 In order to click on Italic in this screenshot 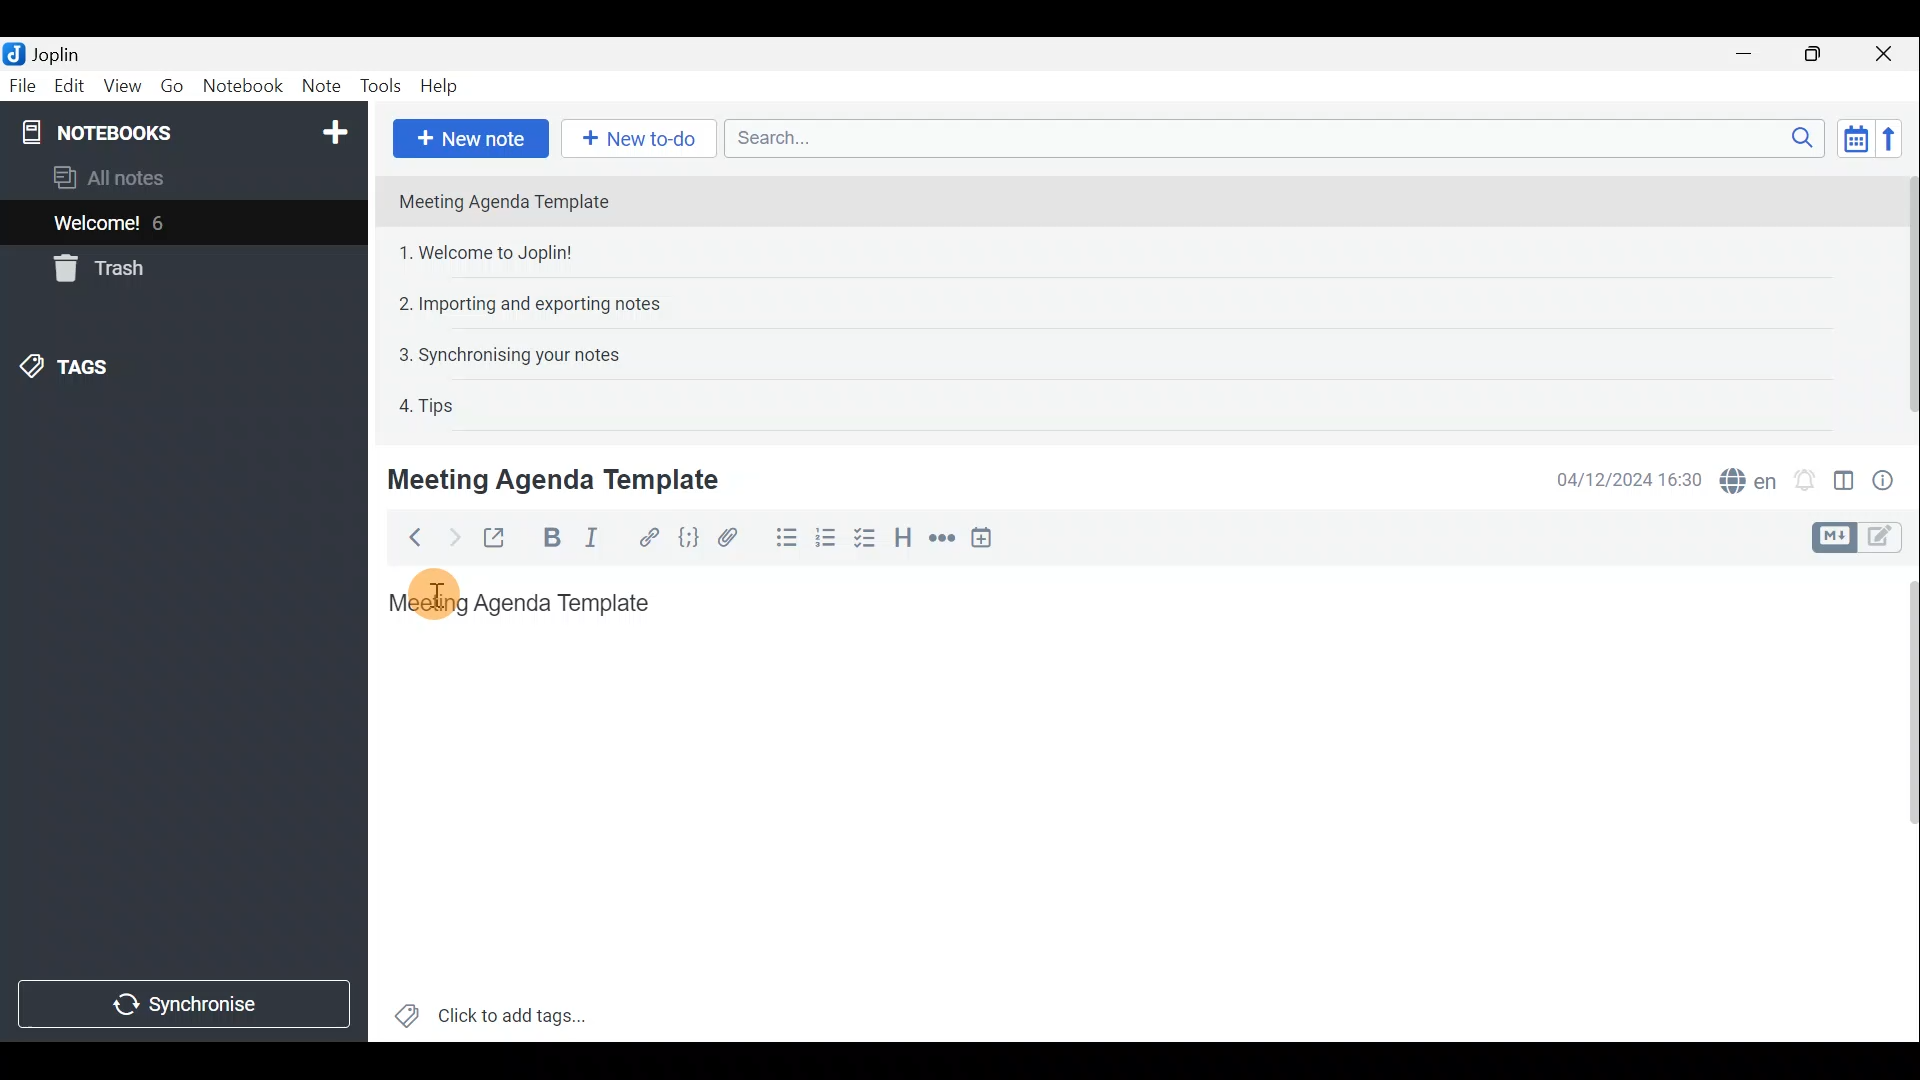, I will do `click(603, 539)`.